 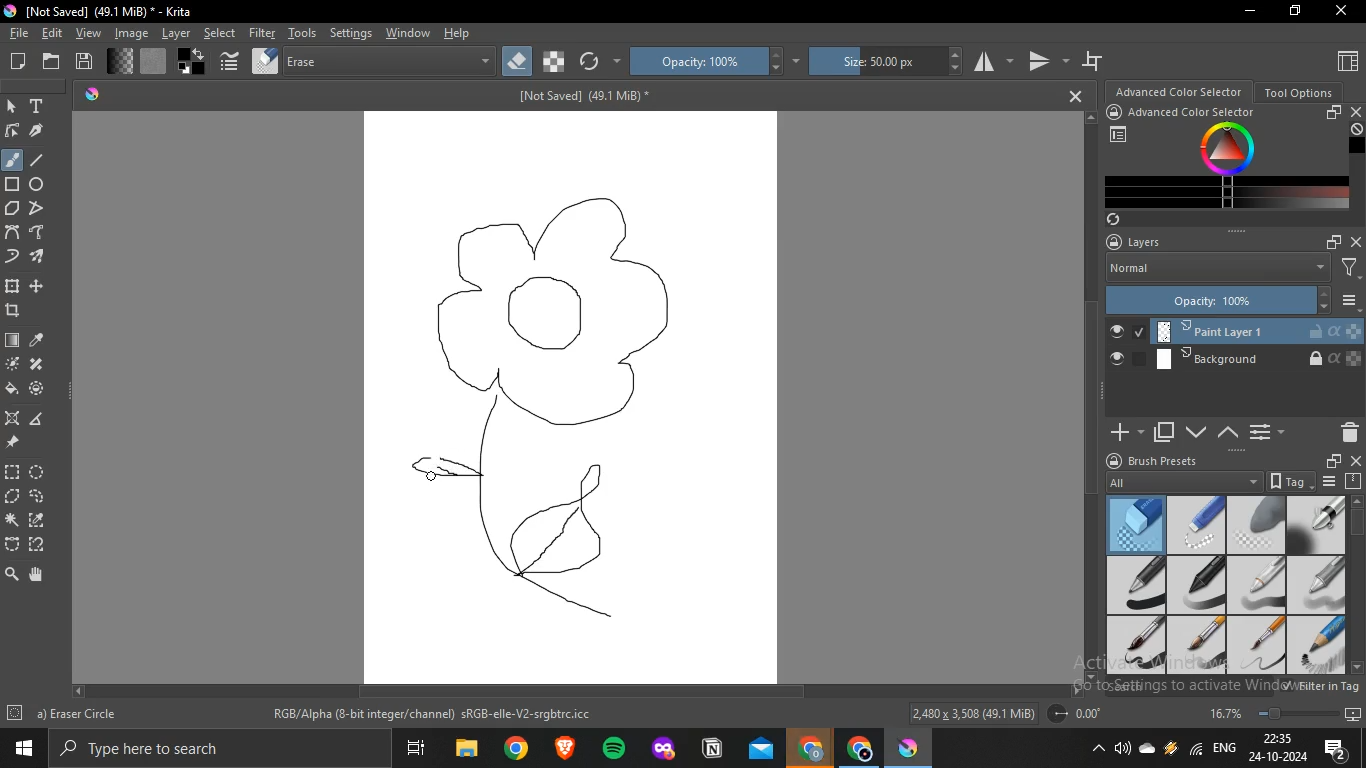 I want to click on Application, so click(x=915, y=747).